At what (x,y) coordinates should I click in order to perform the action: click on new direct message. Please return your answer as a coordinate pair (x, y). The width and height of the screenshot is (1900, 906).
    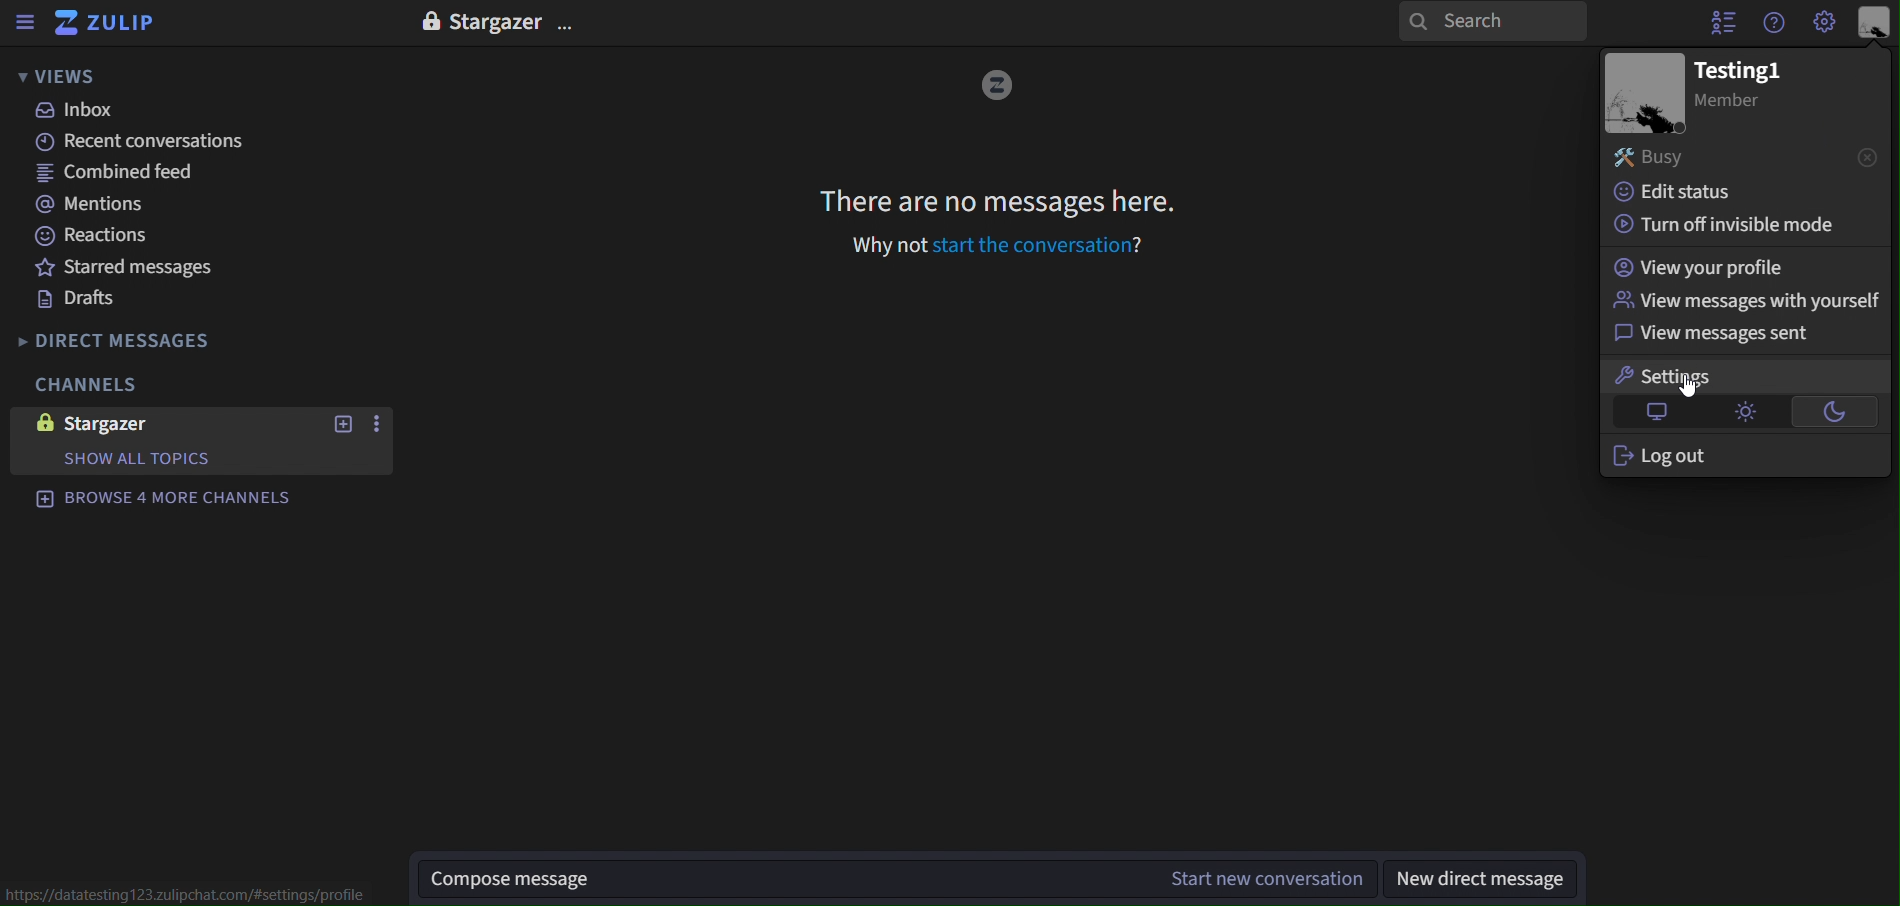
    Looking at the image, I should click on (1480, 877).